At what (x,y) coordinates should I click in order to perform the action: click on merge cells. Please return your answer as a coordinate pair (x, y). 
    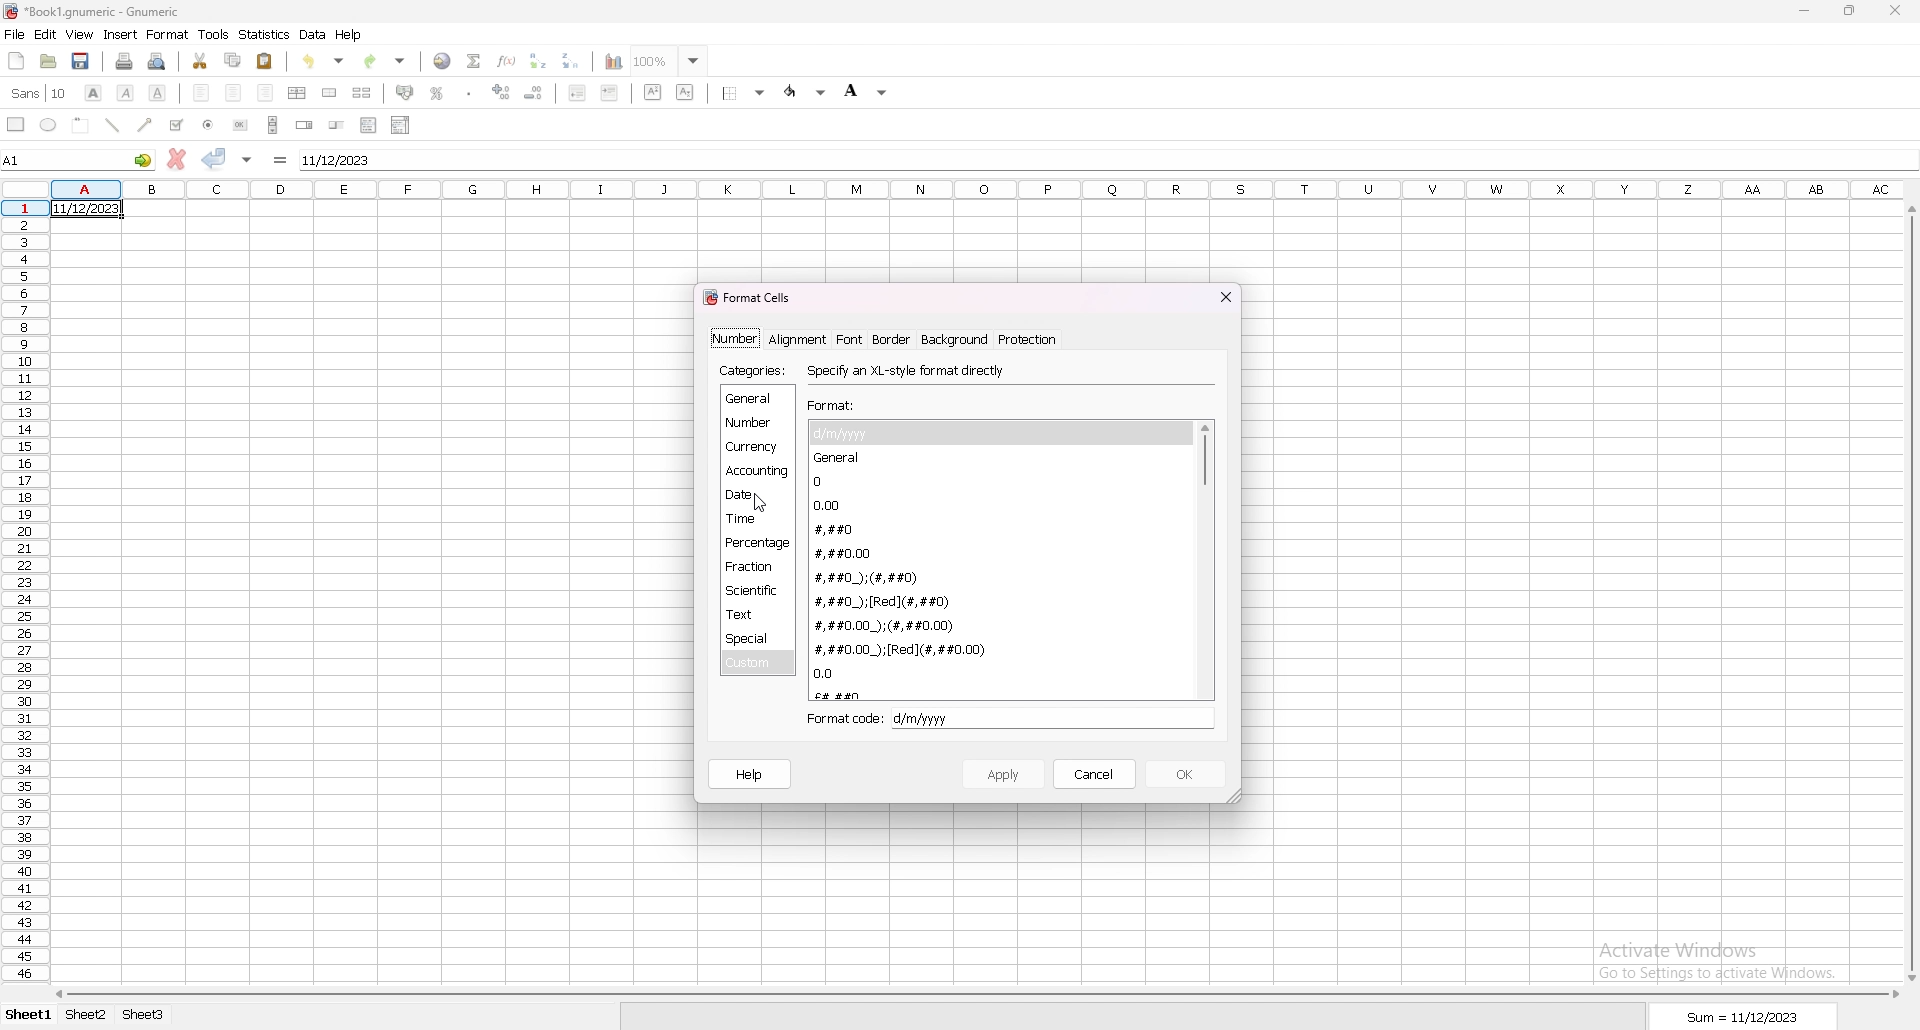
    Looking at the image, I should click on (329, 94).